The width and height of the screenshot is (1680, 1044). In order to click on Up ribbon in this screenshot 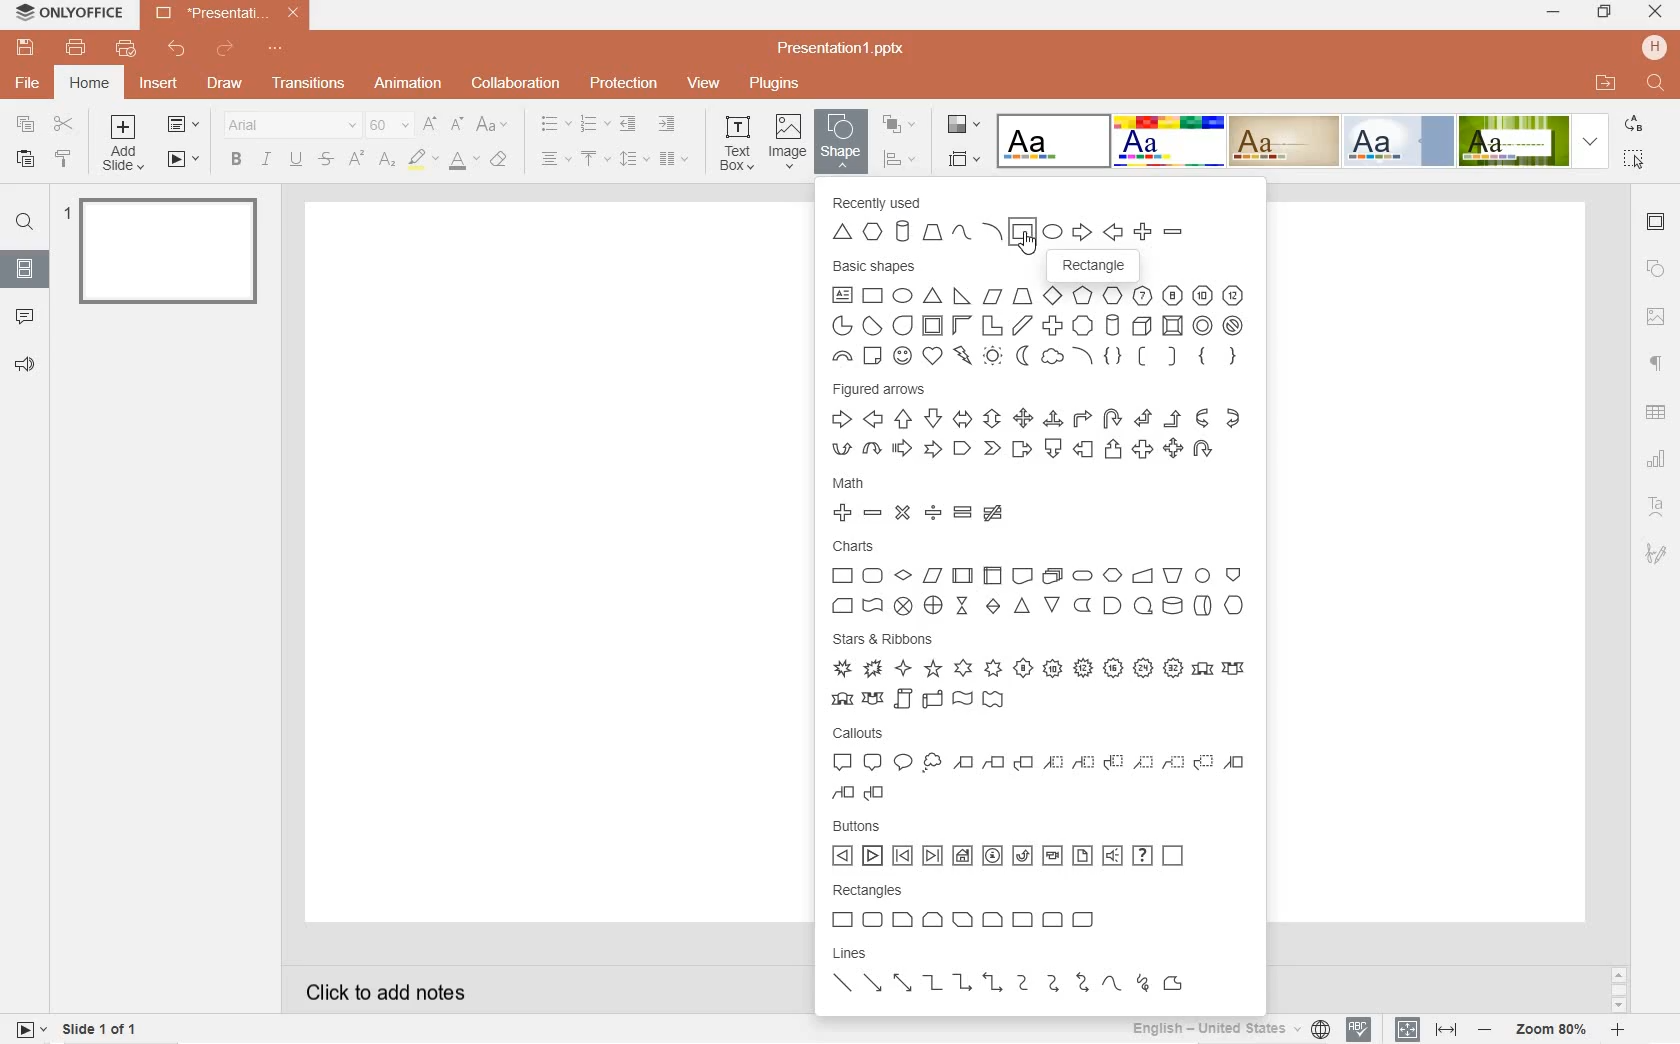, I will do `click(1202, 670)`.